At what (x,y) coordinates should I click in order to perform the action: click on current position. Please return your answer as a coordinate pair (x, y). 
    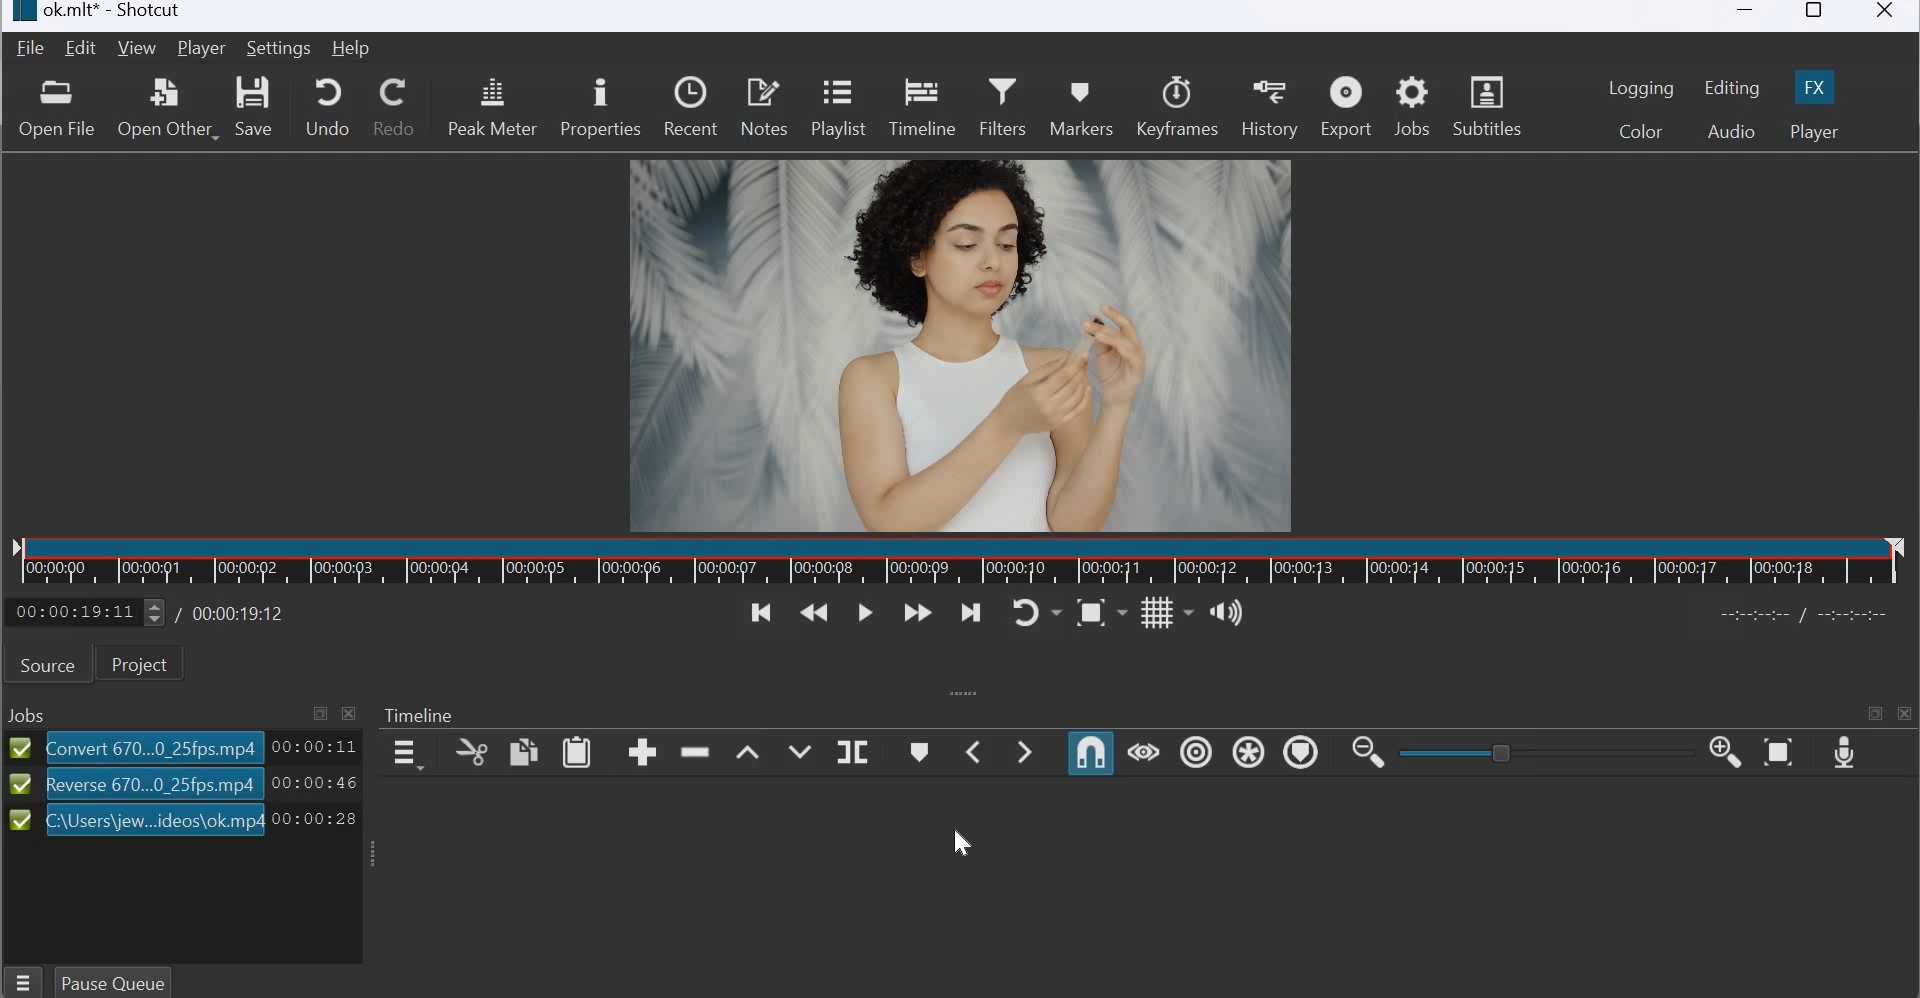
    Looking at the image, I should click on (88, 610).